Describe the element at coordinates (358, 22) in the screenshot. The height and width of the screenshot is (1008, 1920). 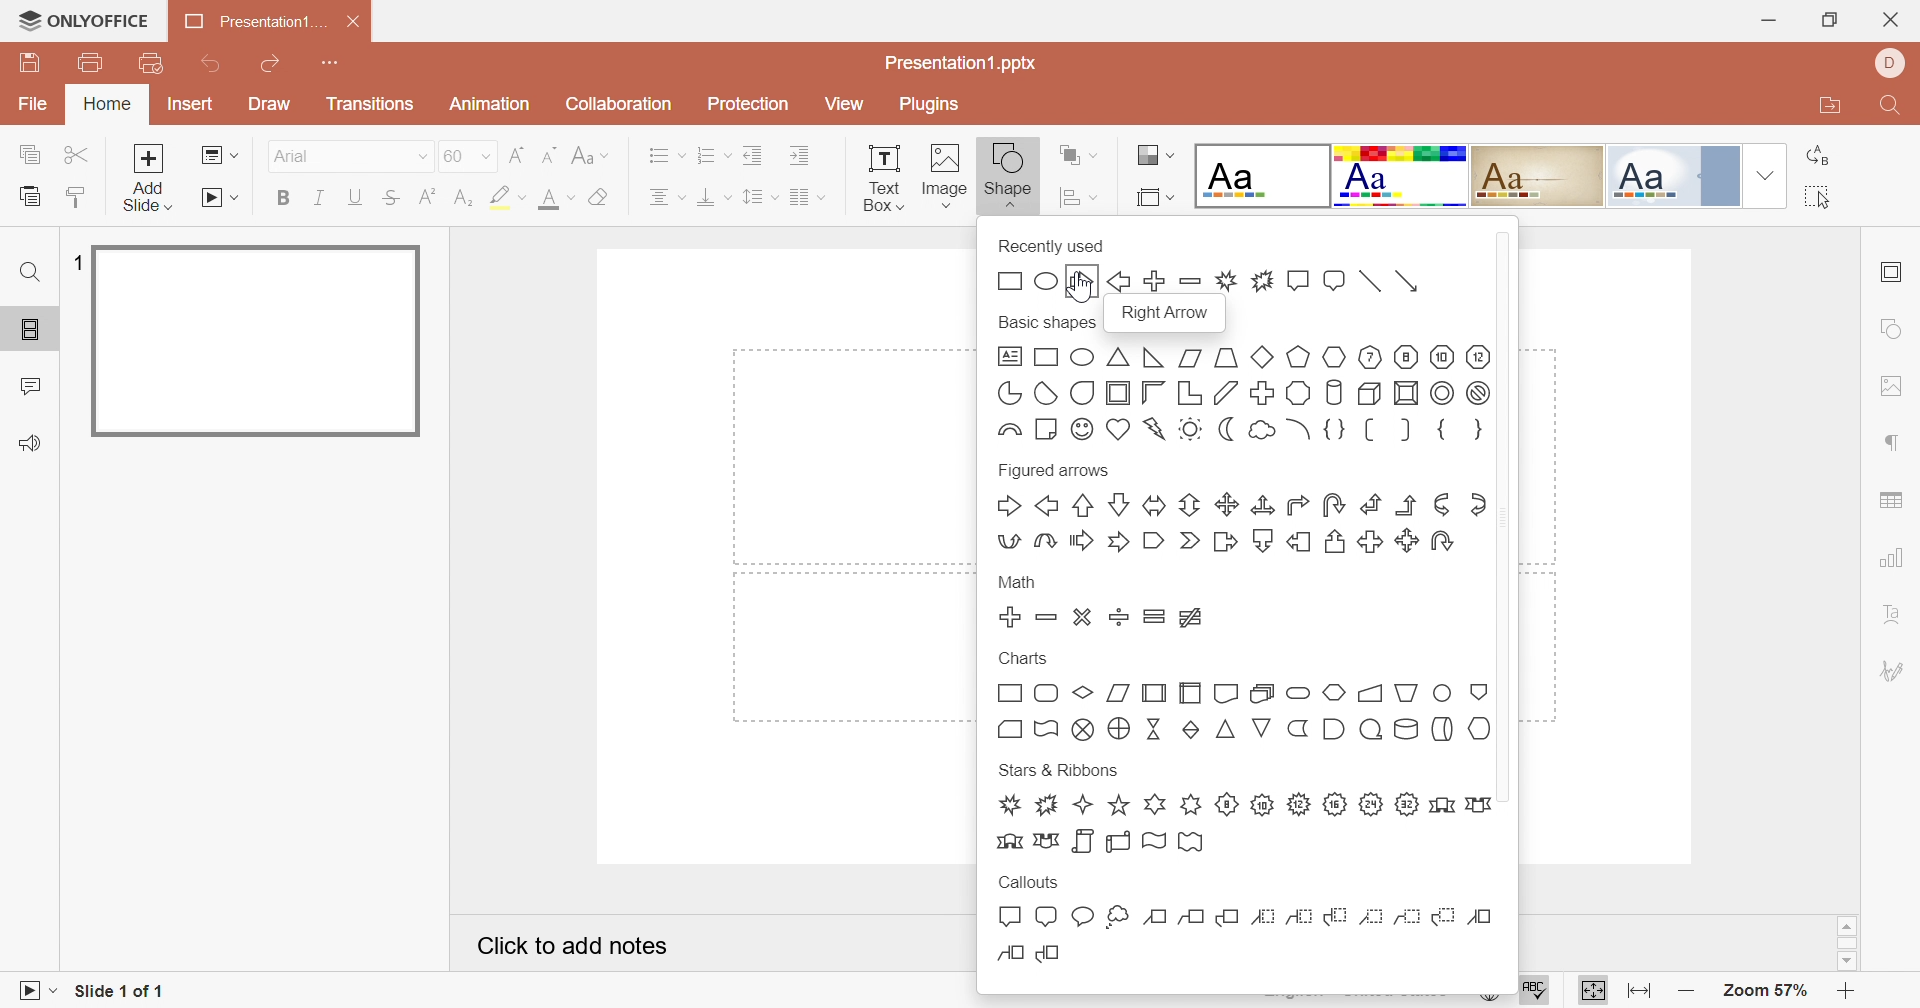
I see `Close` at that location.